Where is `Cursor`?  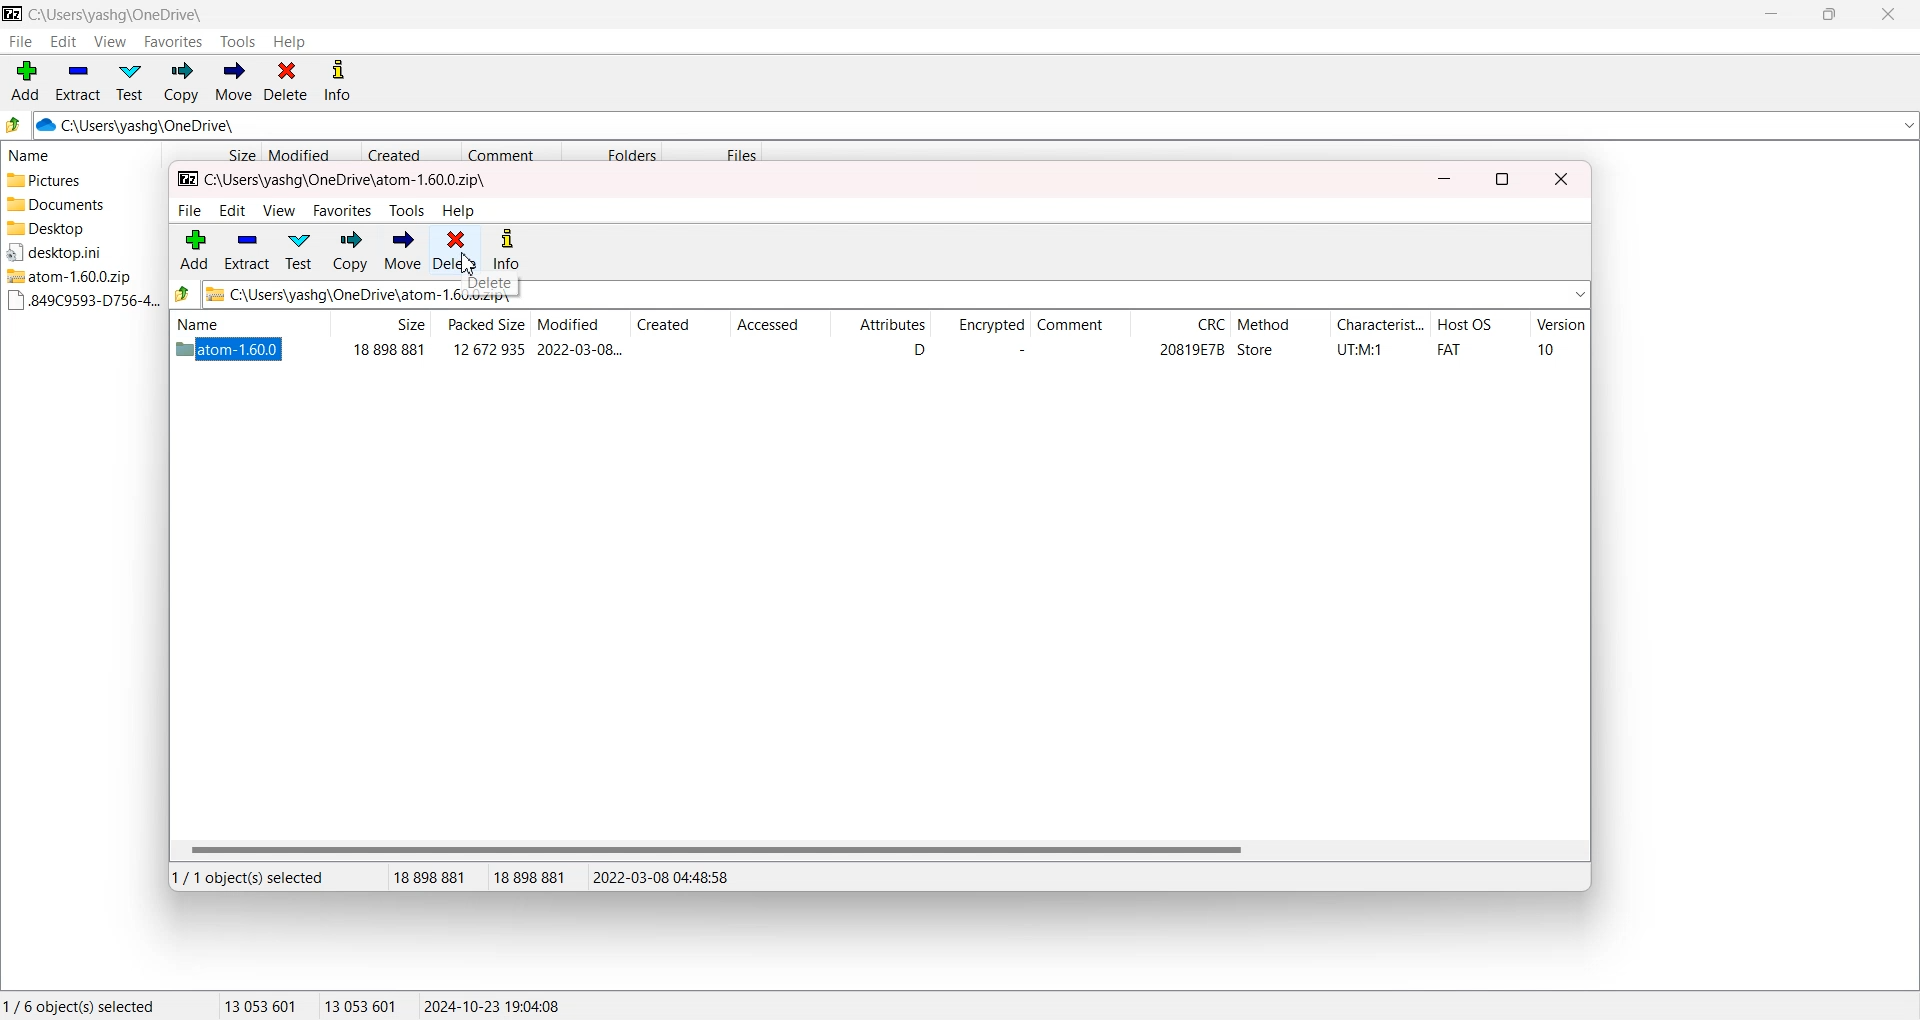 Cursor is located at coordinates (468, 262).